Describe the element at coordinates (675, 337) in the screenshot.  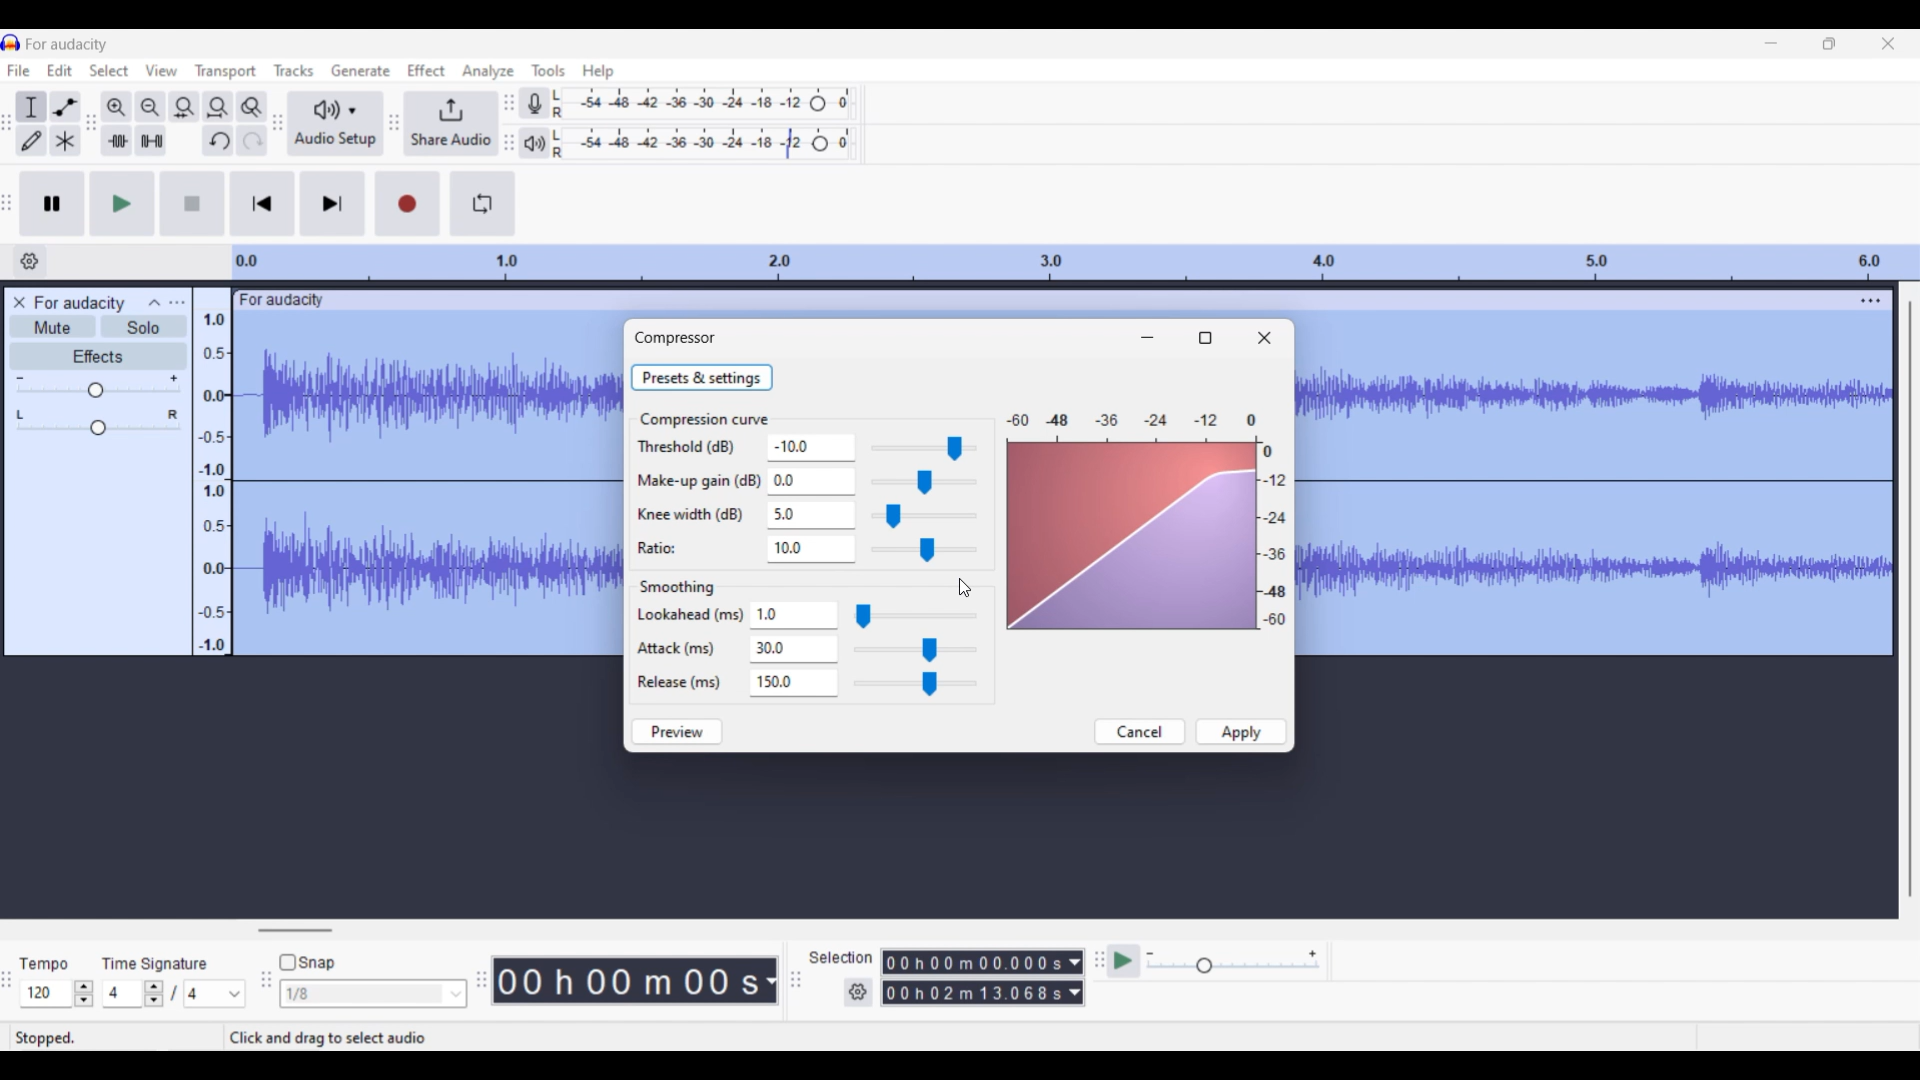
I see `Compressor` at that location.